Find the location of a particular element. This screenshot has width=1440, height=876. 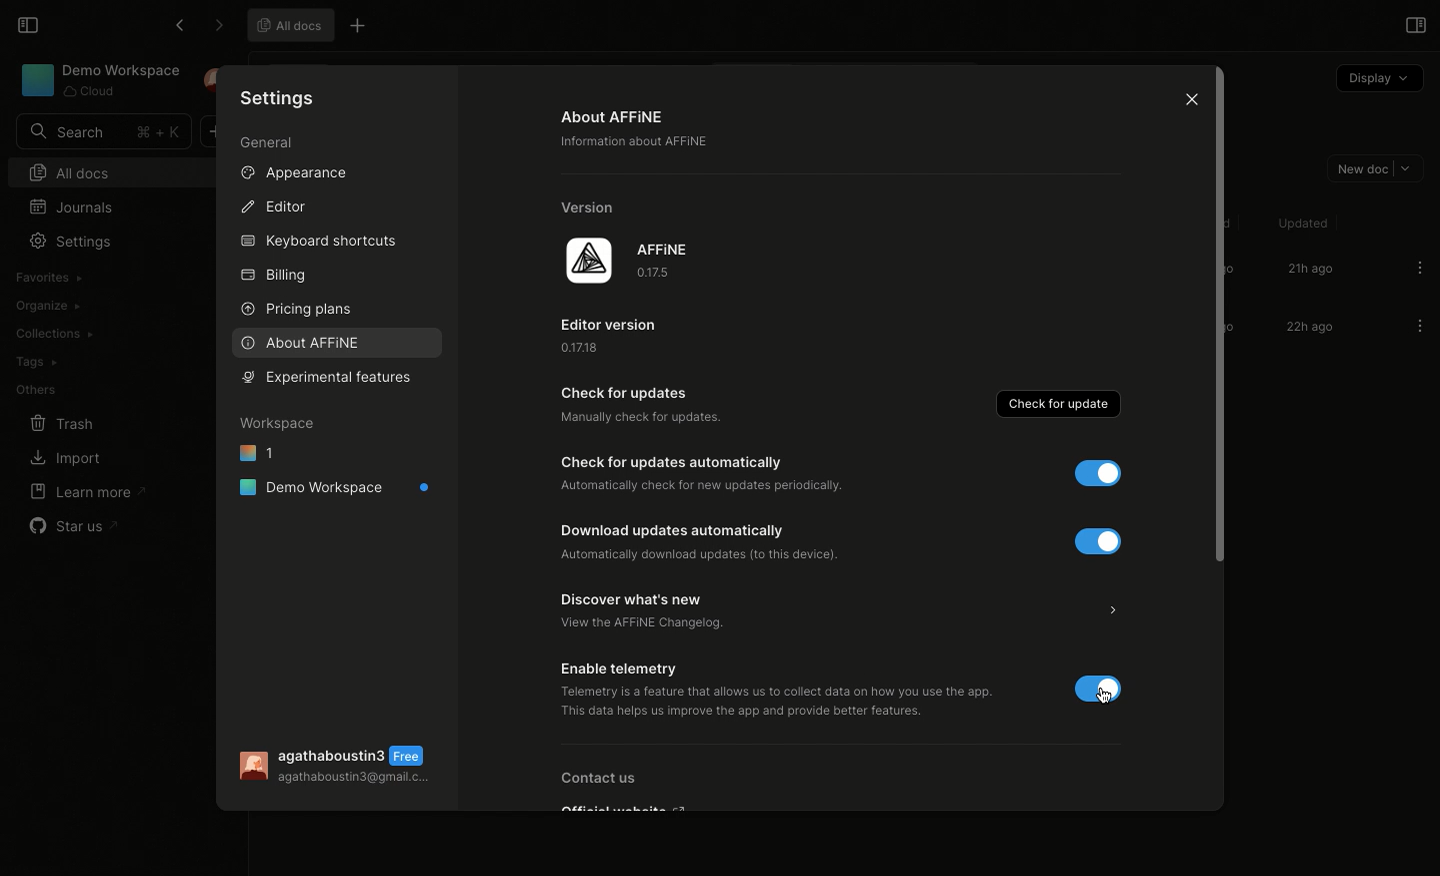

Download update automatically is located at coordinates (808, 542).